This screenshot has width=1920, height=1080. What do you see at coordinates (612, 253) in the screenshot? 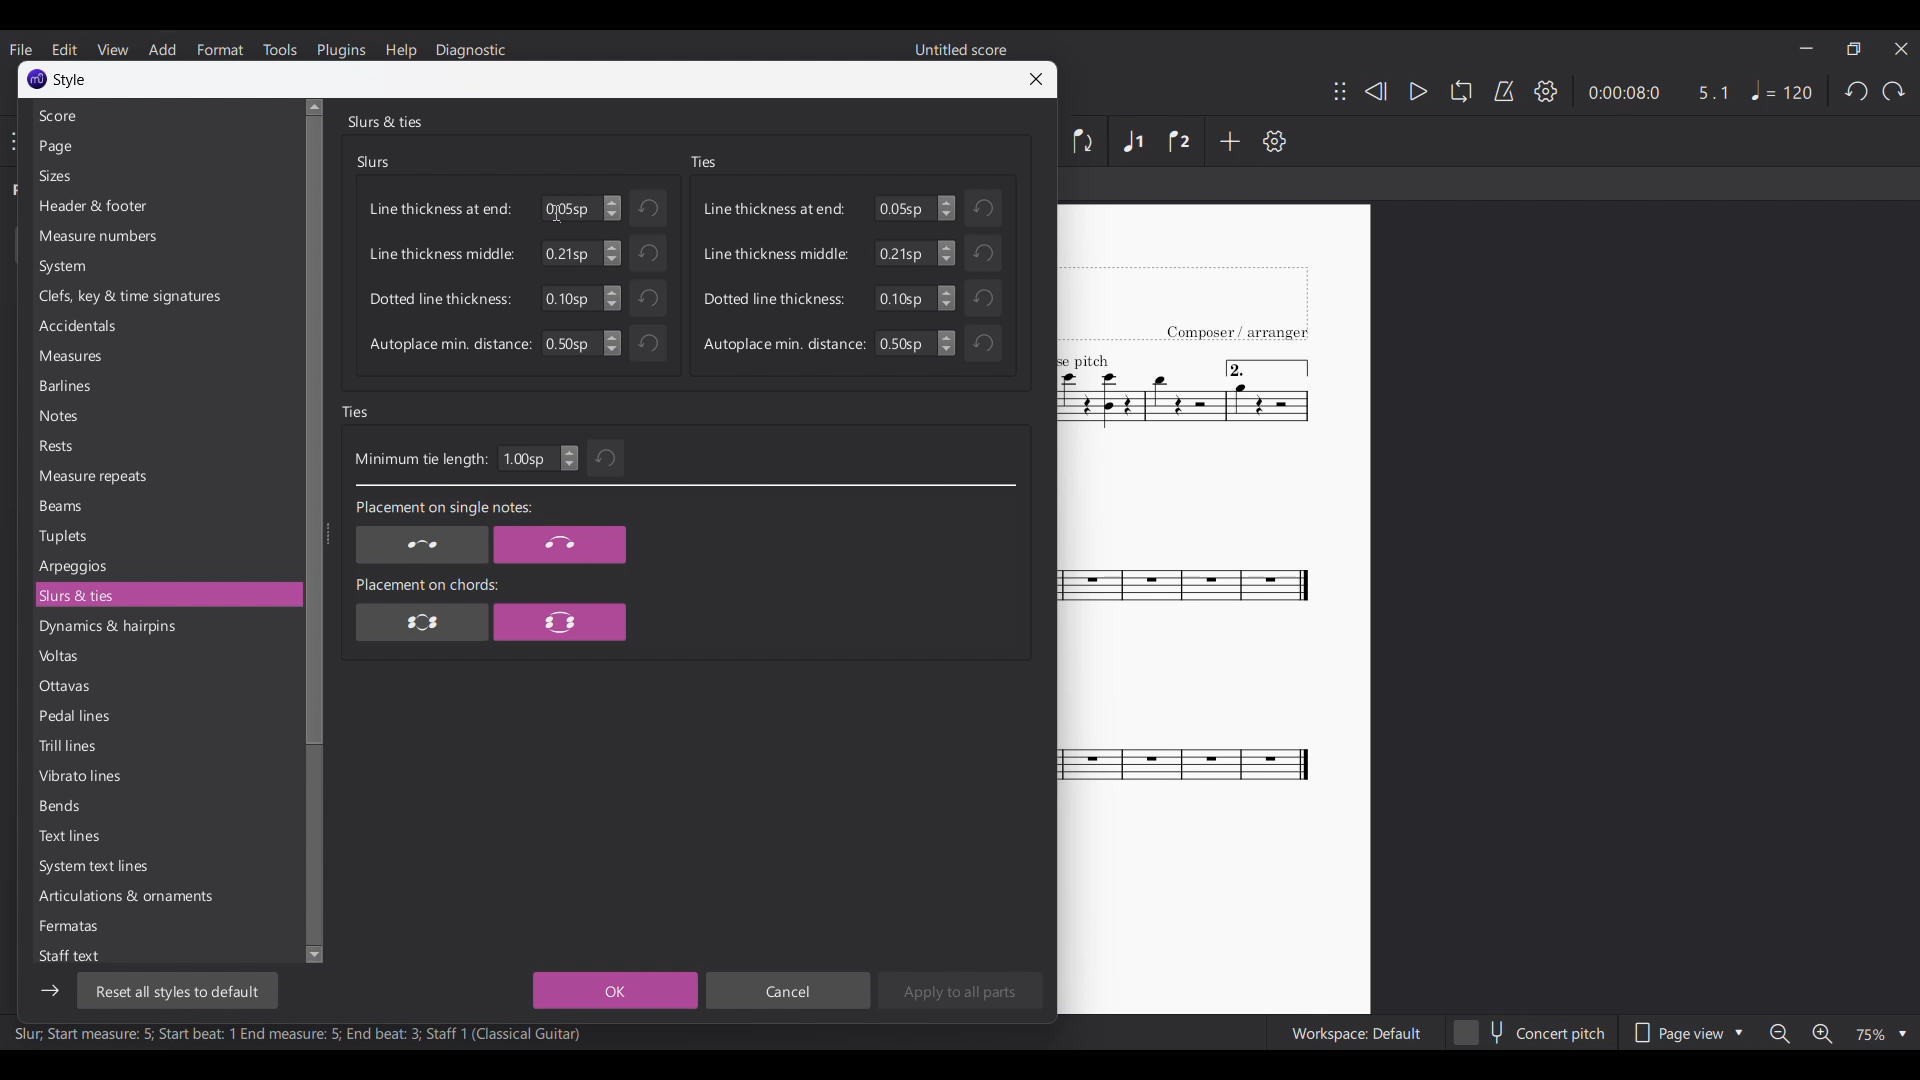
I see `Increase/Decrease line thickness middle` at bounding box center [612, 253].